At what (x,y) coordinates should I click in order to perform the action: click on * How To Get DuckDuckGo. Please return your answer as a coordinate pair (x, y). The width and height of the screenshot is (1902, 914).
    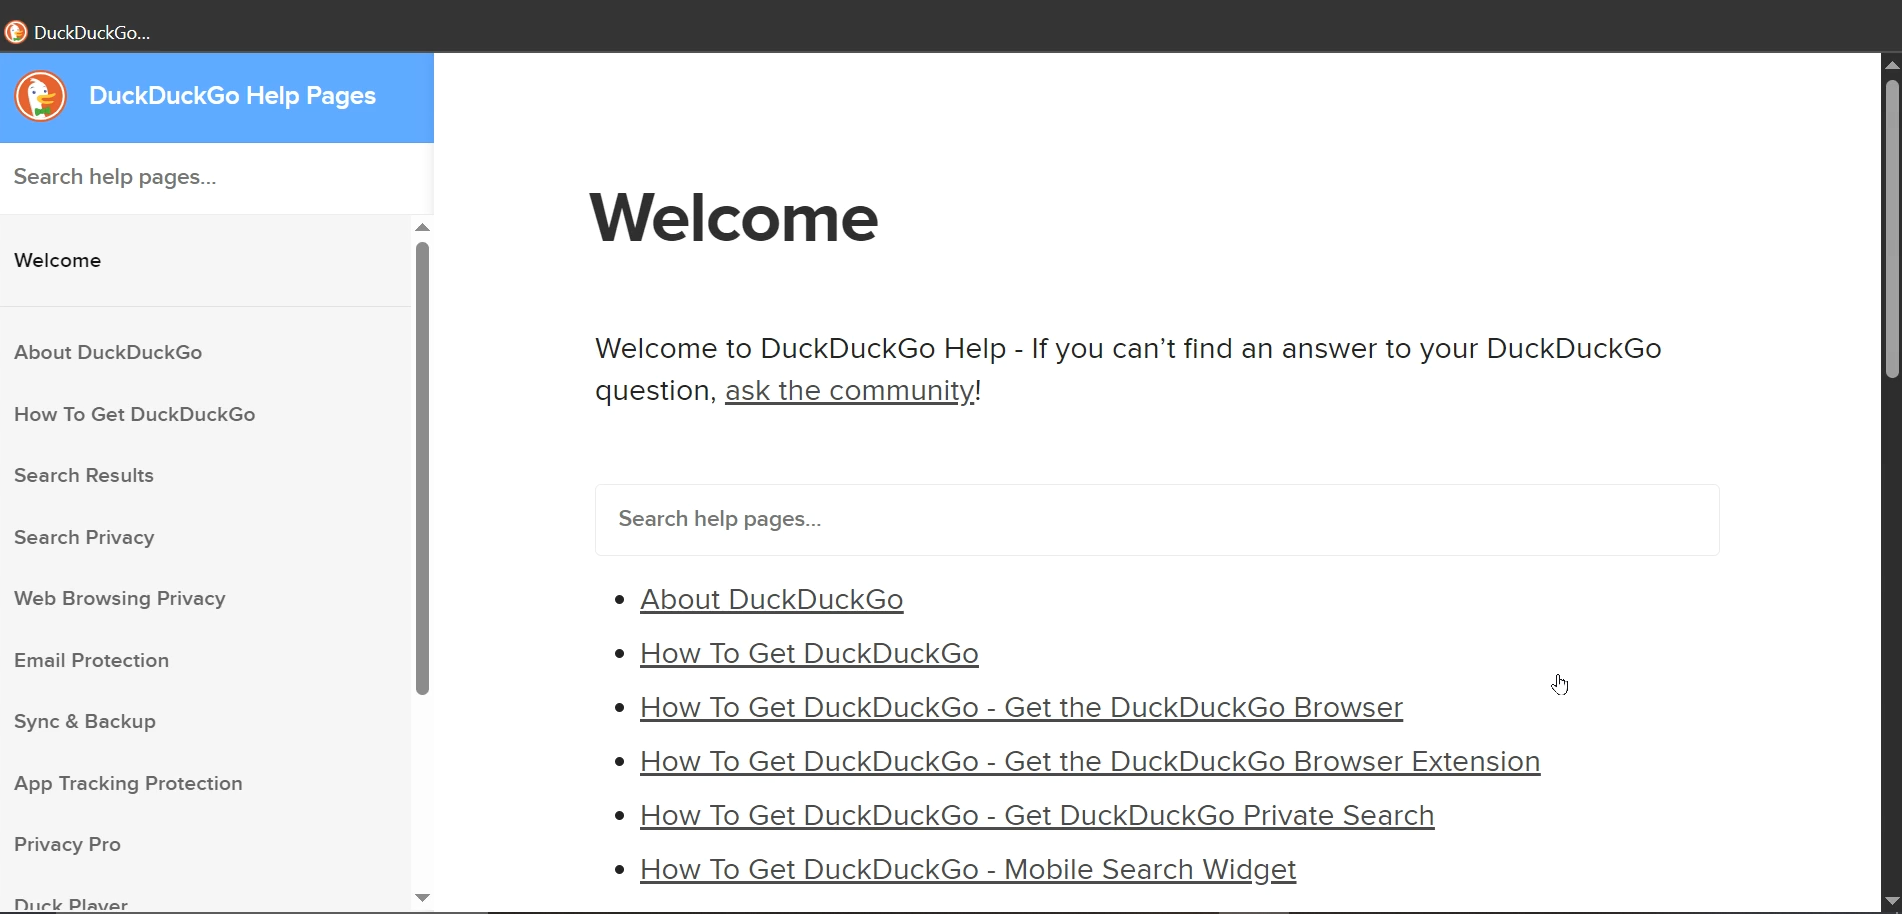
    Looking at the image, I should click on (799, 654).